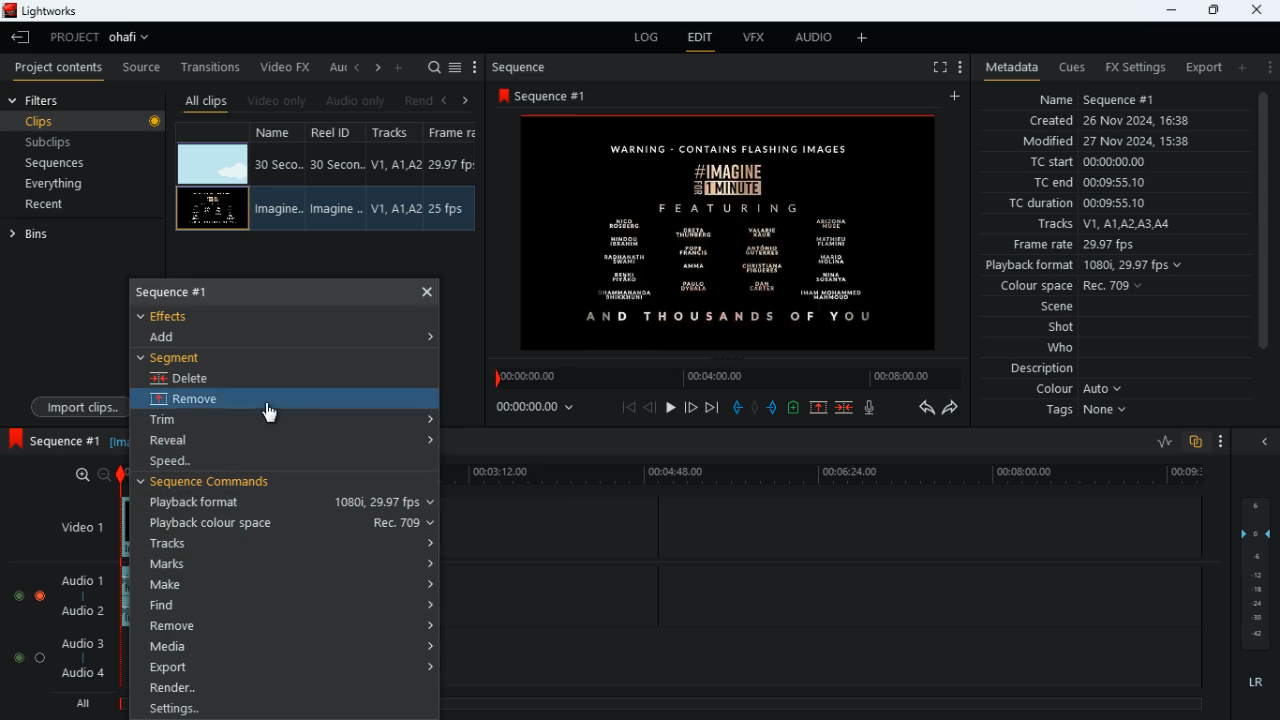 Image resolution: width=1280 pixels, height=720 pixels. What do you see at coordinates (1205, 67) in the screenshot?
I see `export` at bounding box center [1205, 67].